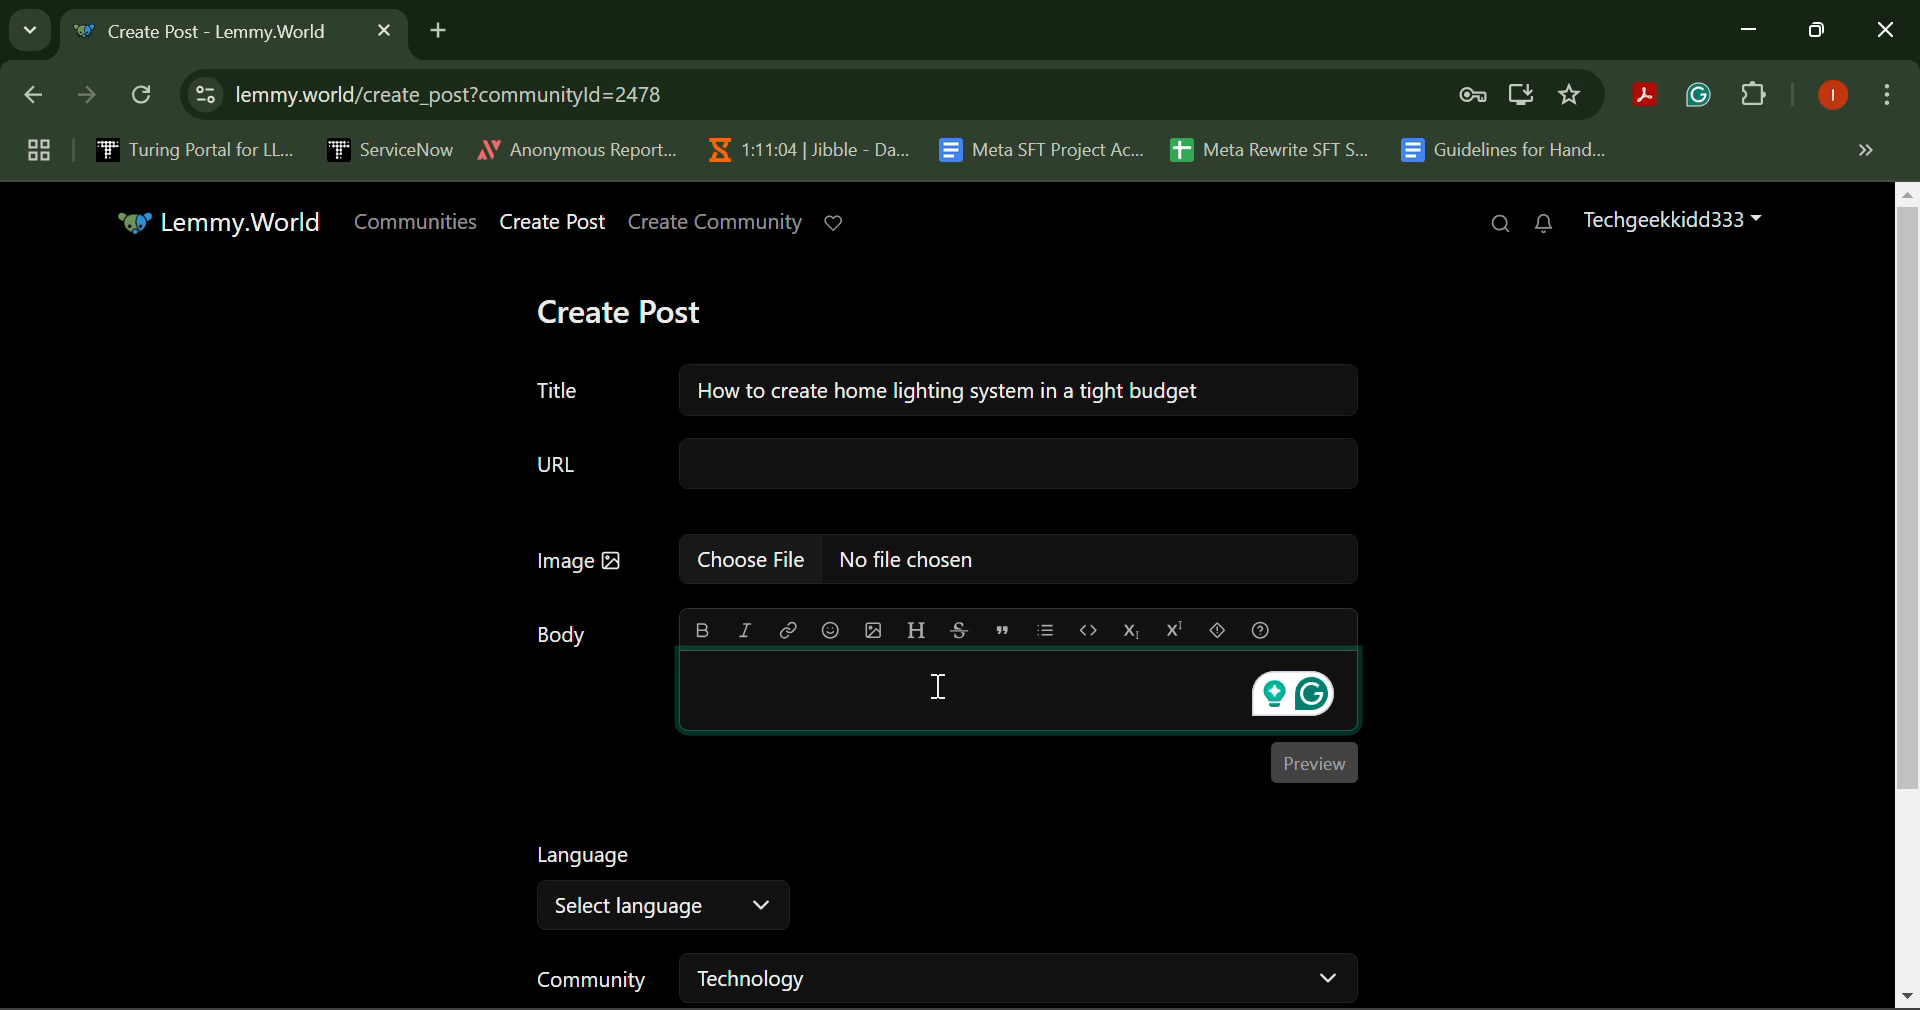 This screenshot has height=1010, width=1920. I want to click on Create Post Heading , so click(619, 309).